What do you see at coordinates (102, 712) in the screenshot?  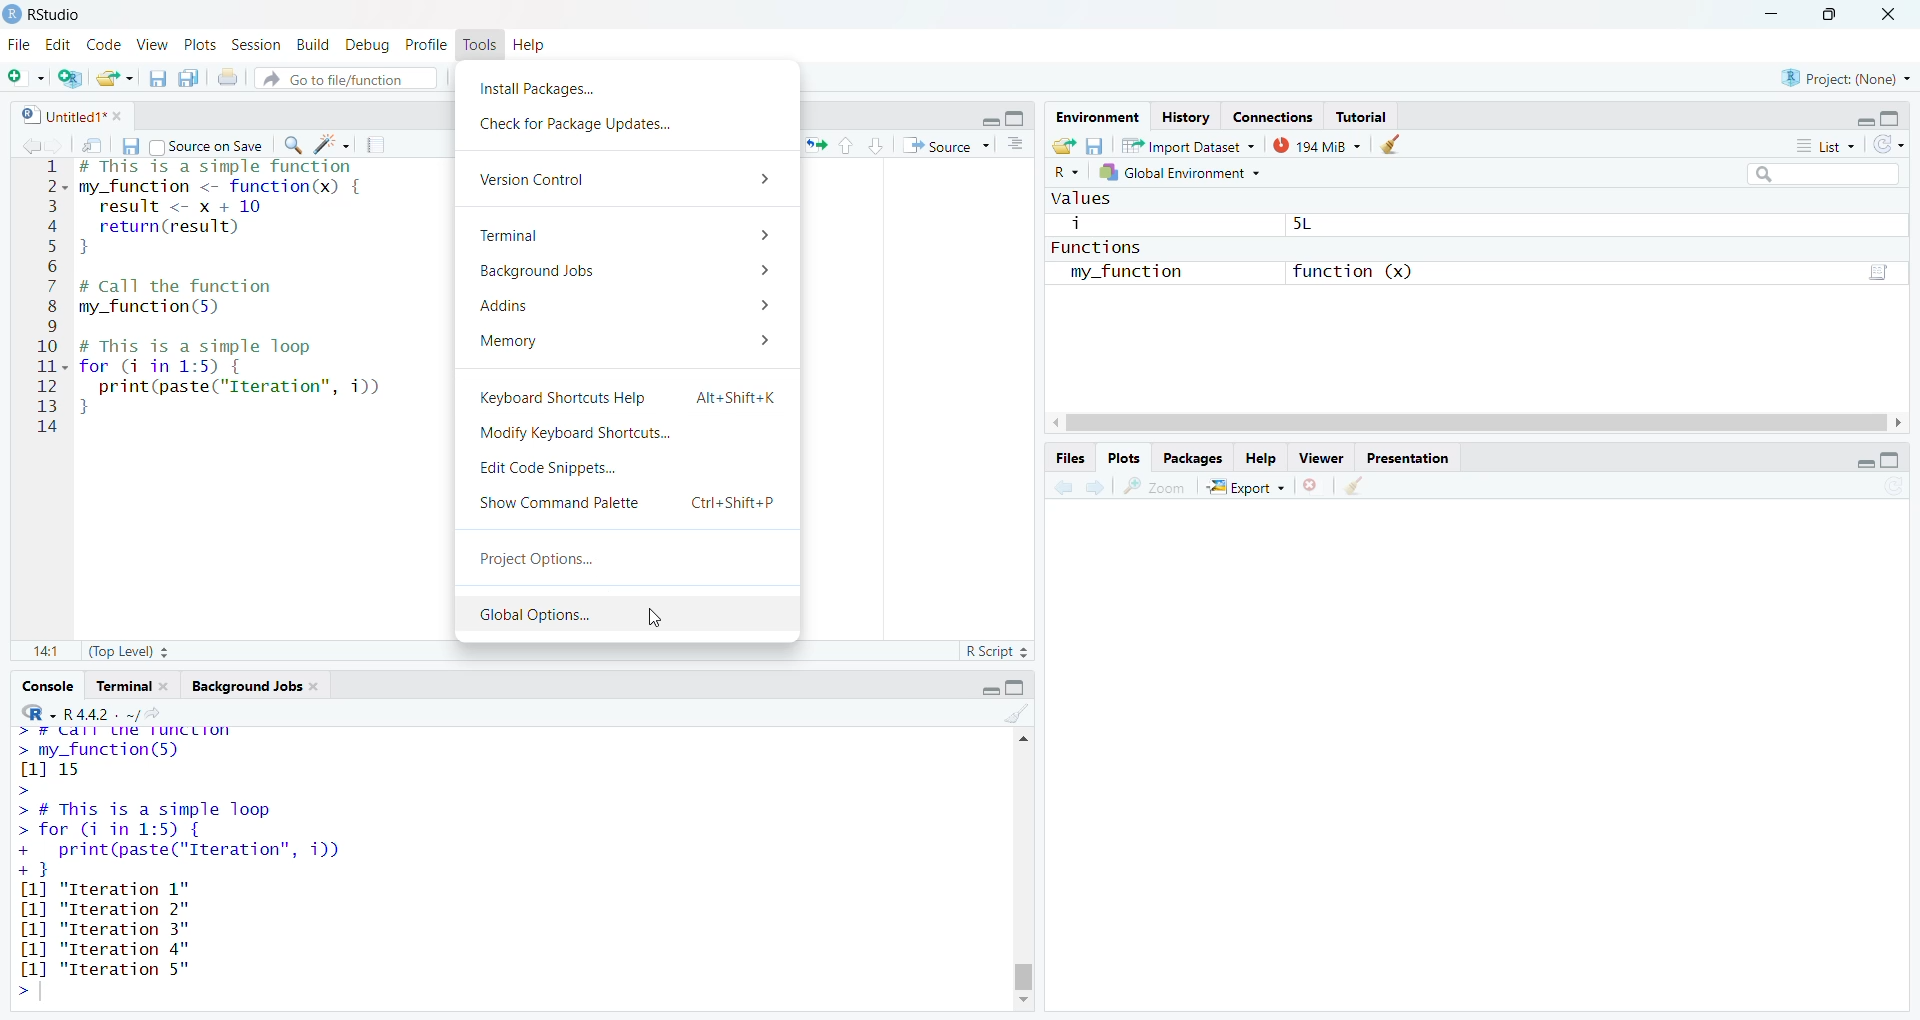 I see `R 4.4.2 . ~/` at bounding box center [102, 712].